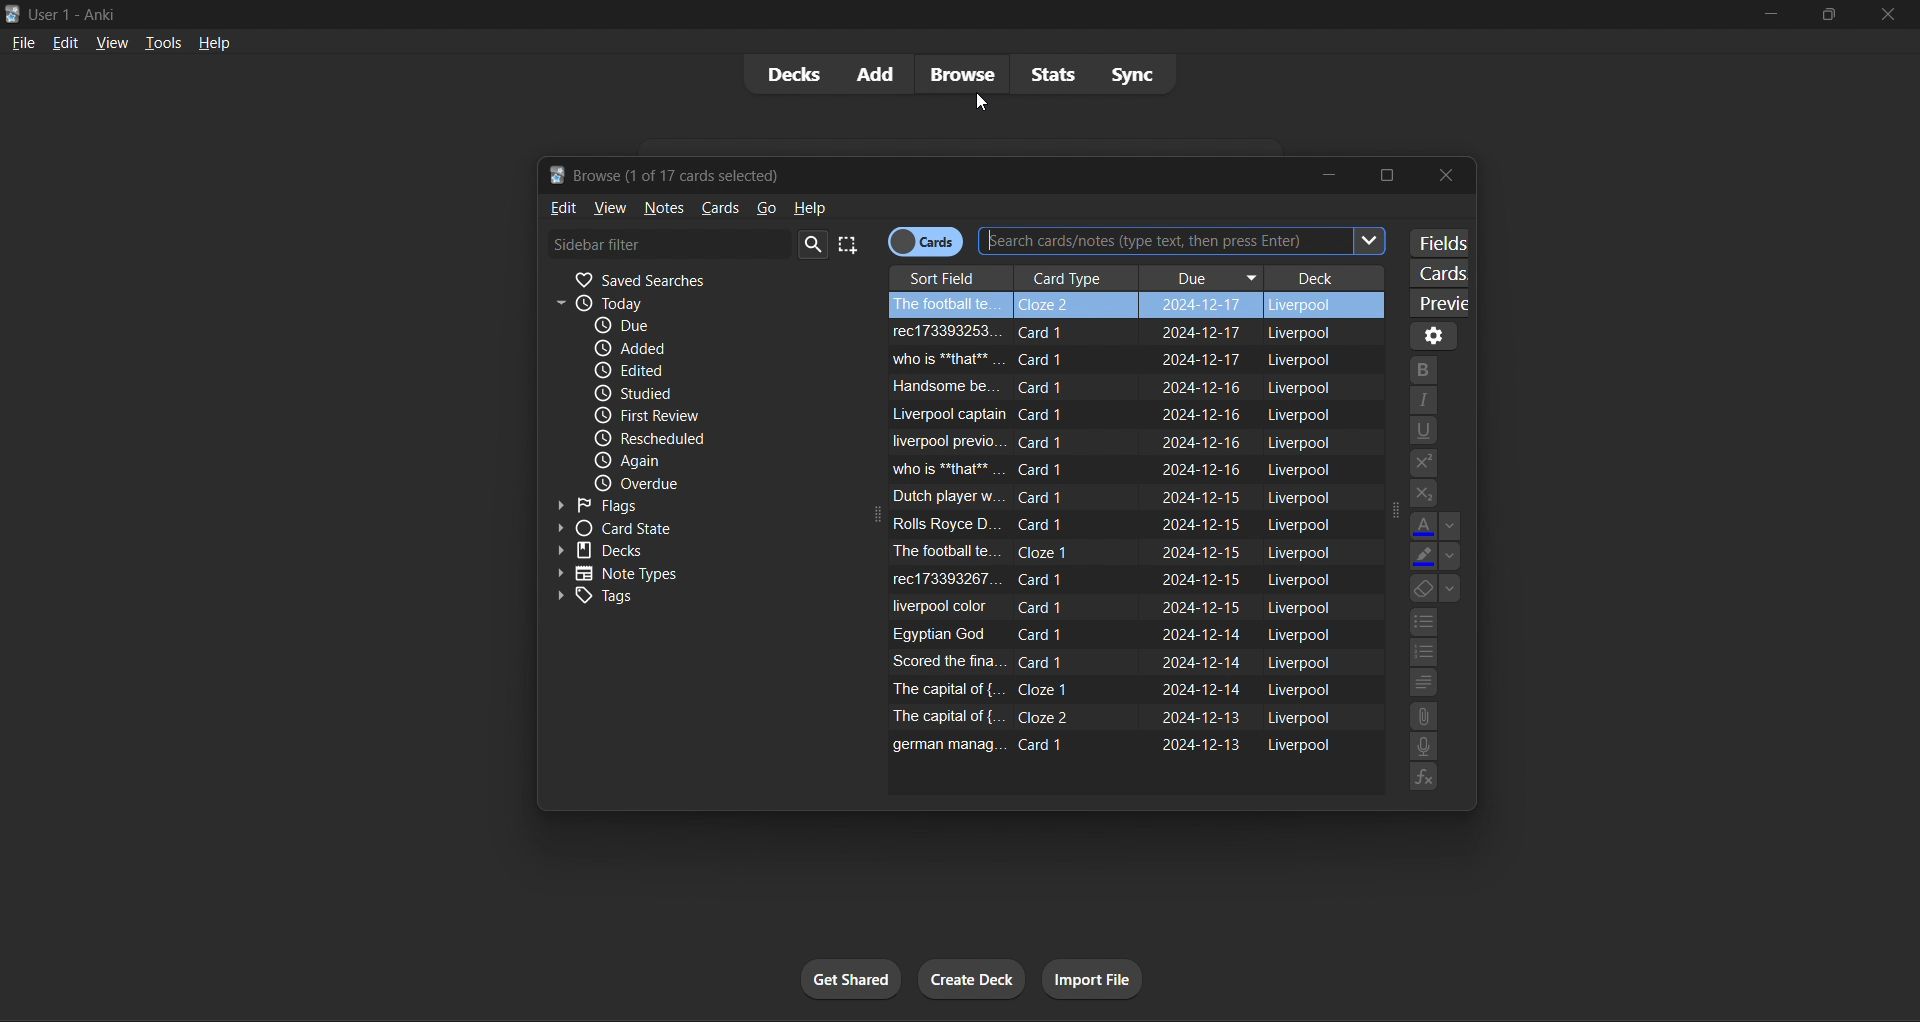 This screenshot has width=1920, height=1022. What do you see at coordinates (162, 45) in the screenshot?
I see `tools` at bounding box center [162, 45].